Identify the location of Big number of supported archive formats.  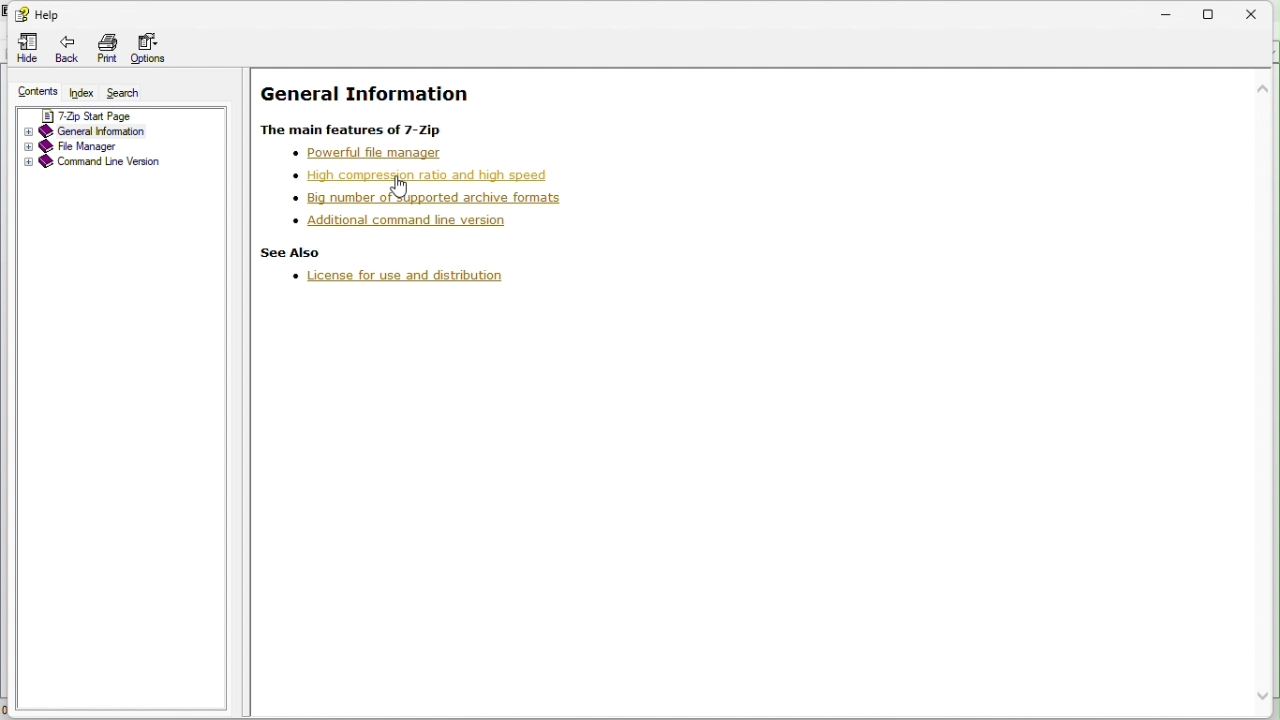
(411, 196).